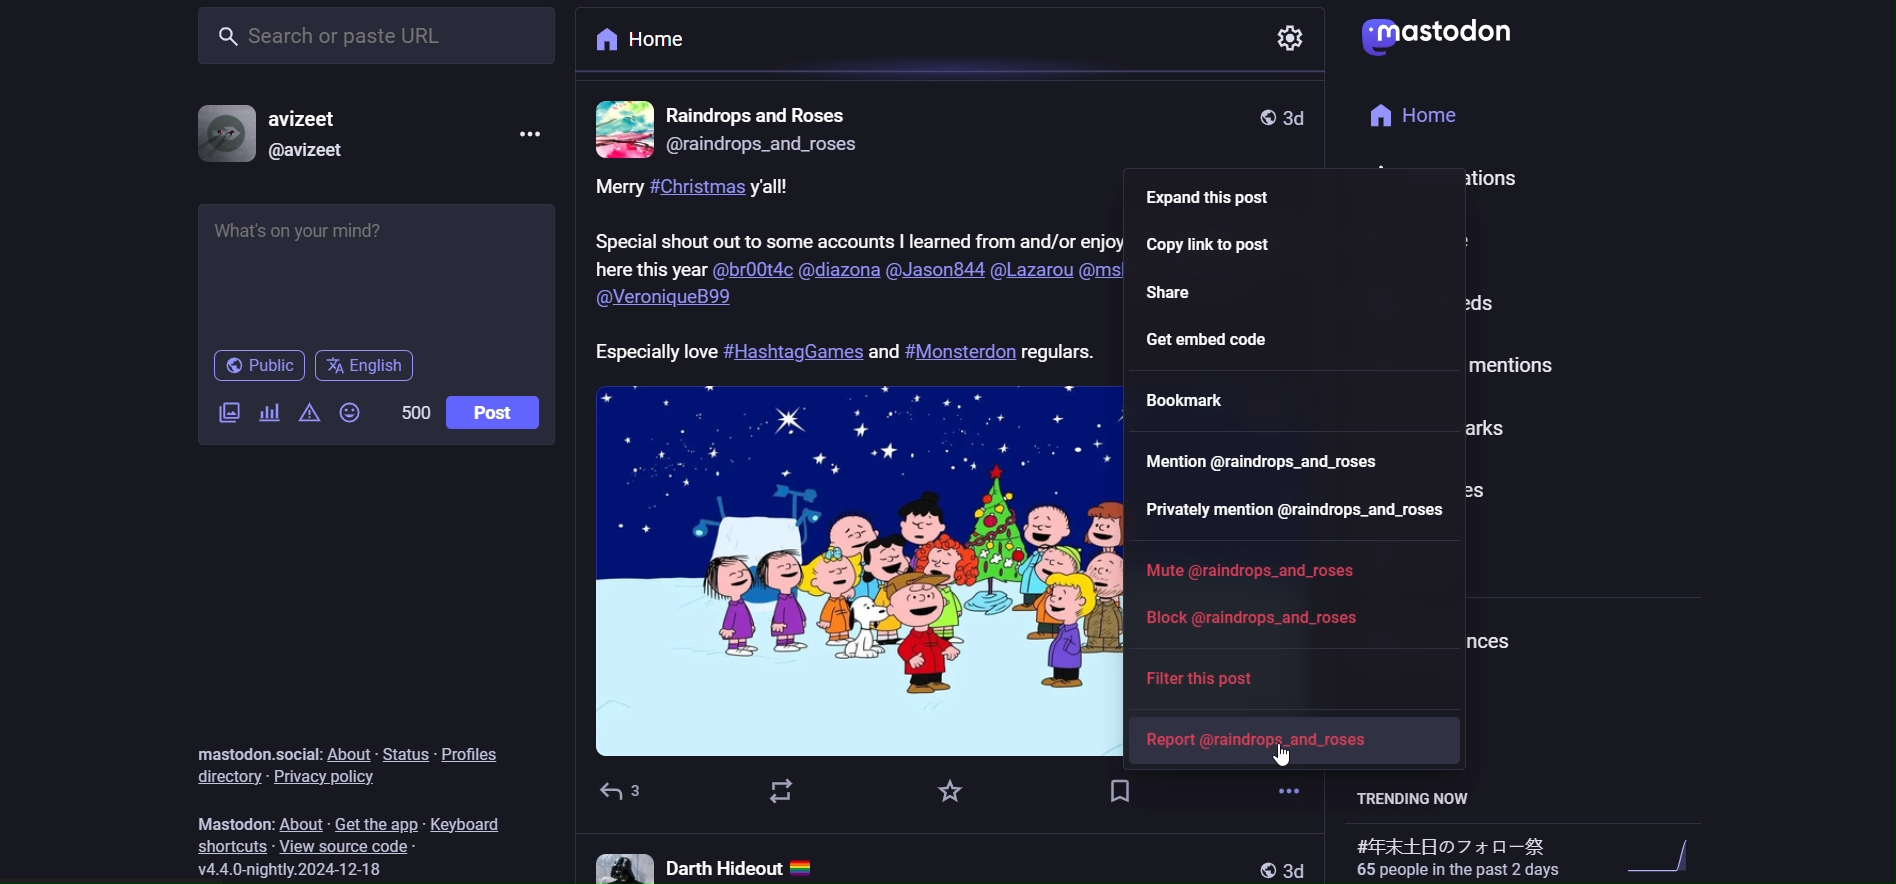 The image size is (1896, 884). I want to click on profiles, so click(473, 753).